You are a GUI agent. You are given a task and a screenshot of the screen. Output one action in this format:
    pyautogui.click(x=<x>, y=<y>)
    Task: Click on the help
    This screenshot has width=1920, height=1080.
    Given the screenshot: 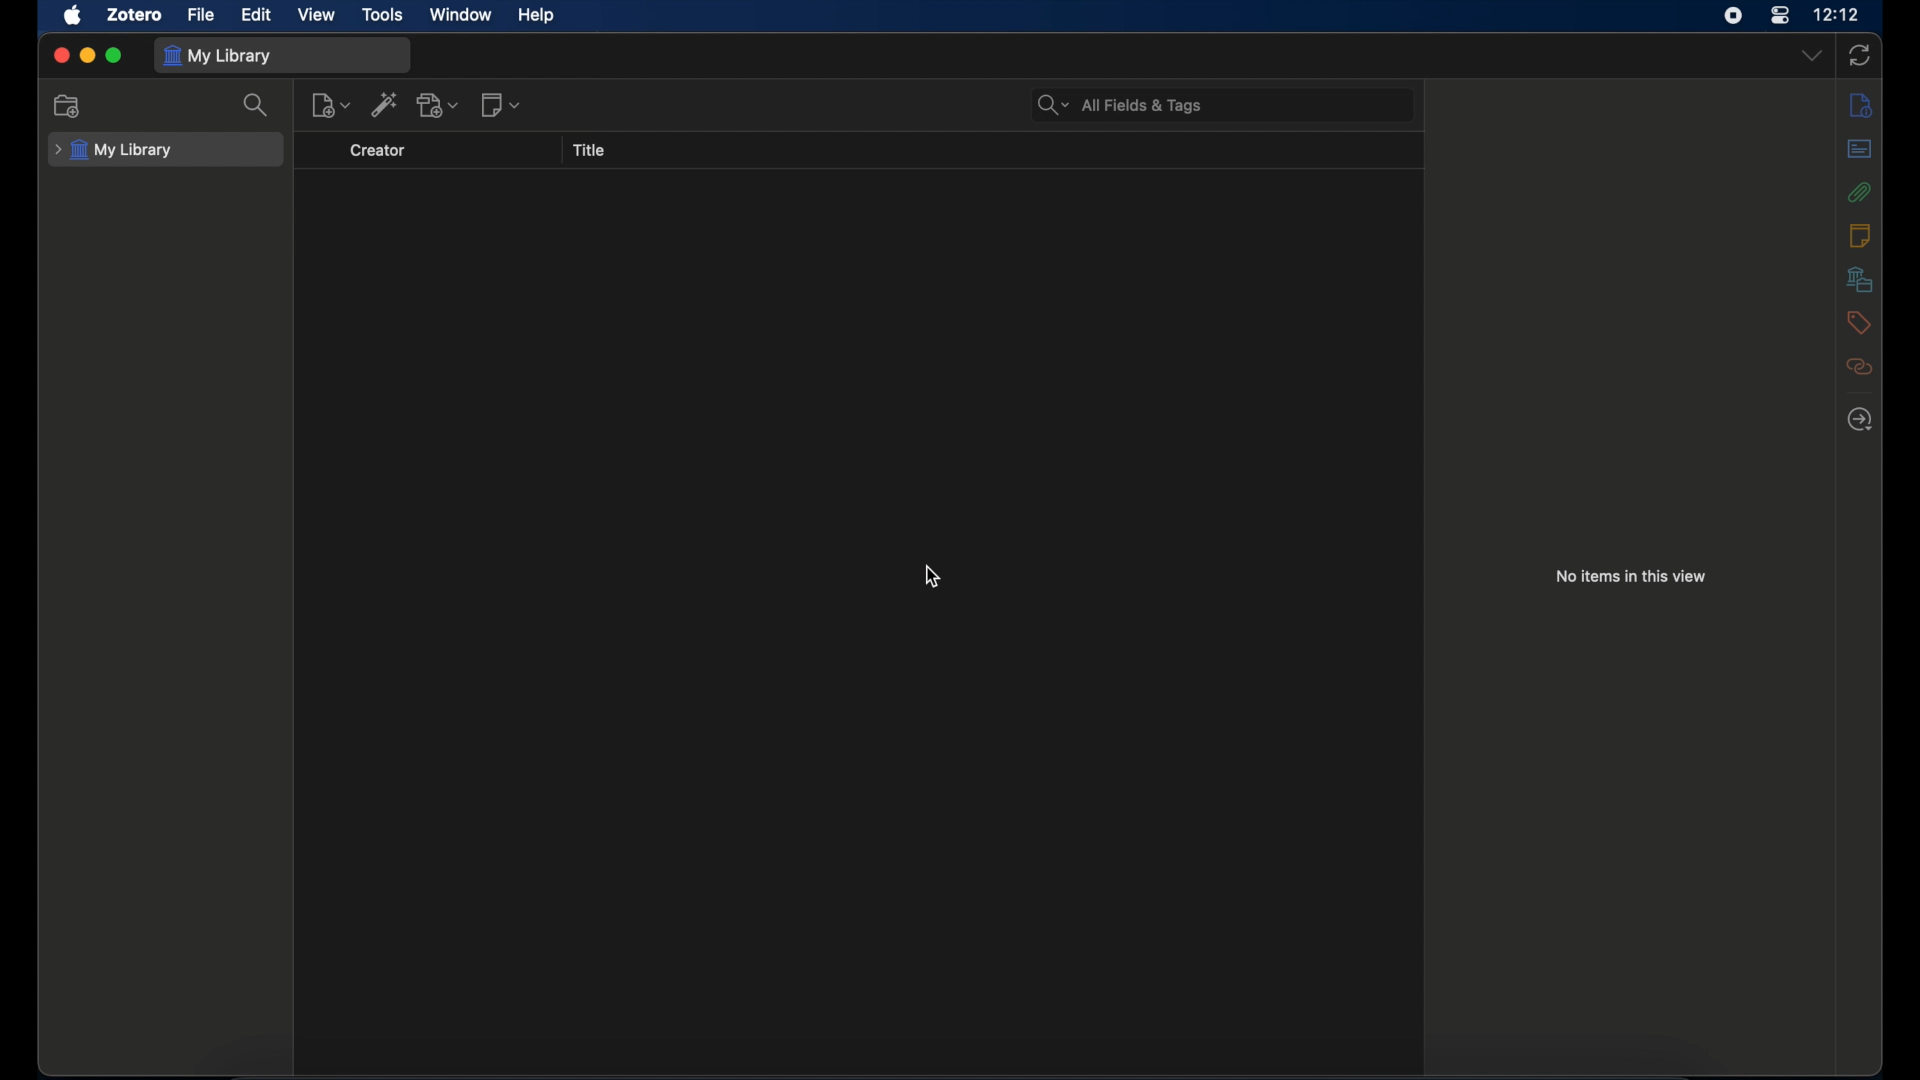 What is the action you would take?
    pyautogui.click(x=536, y=15)
    